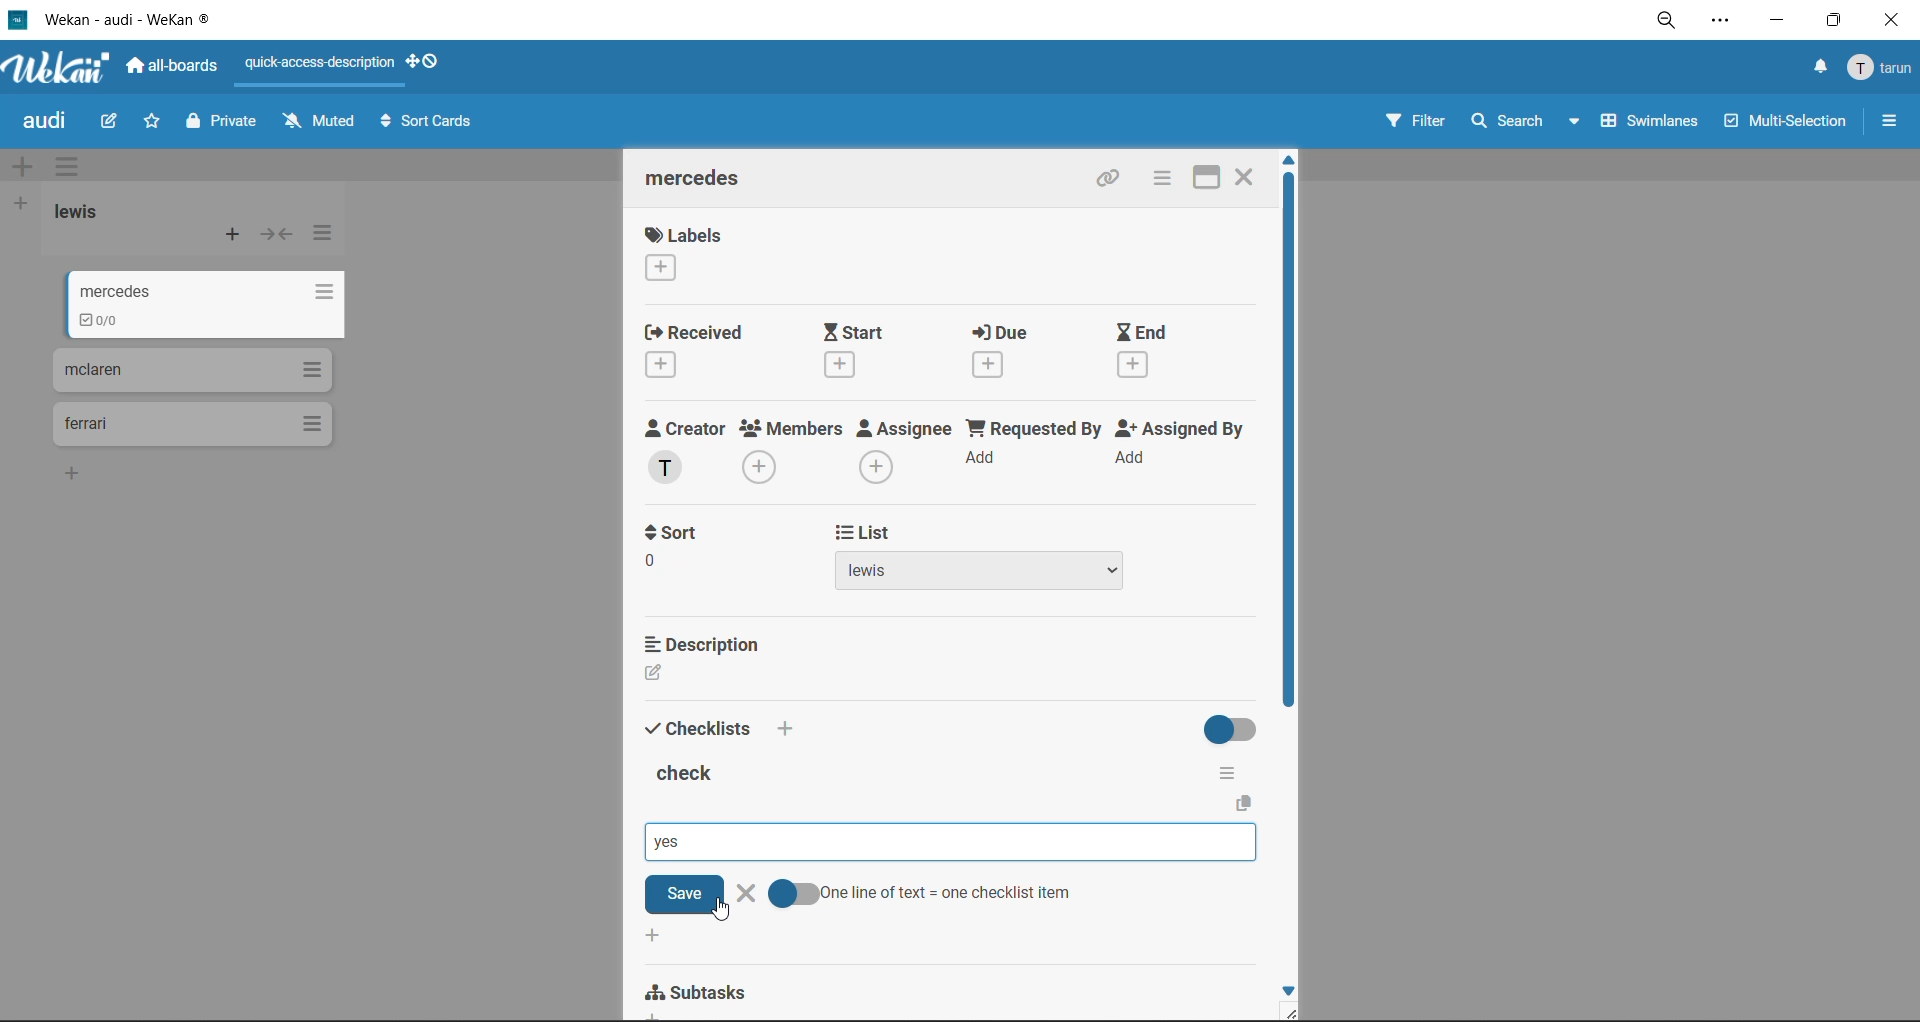 This screenshot has width=1920, height=1022. Describe the element at coordinates (154, 126) in the screenshot. I see `star` at that location.